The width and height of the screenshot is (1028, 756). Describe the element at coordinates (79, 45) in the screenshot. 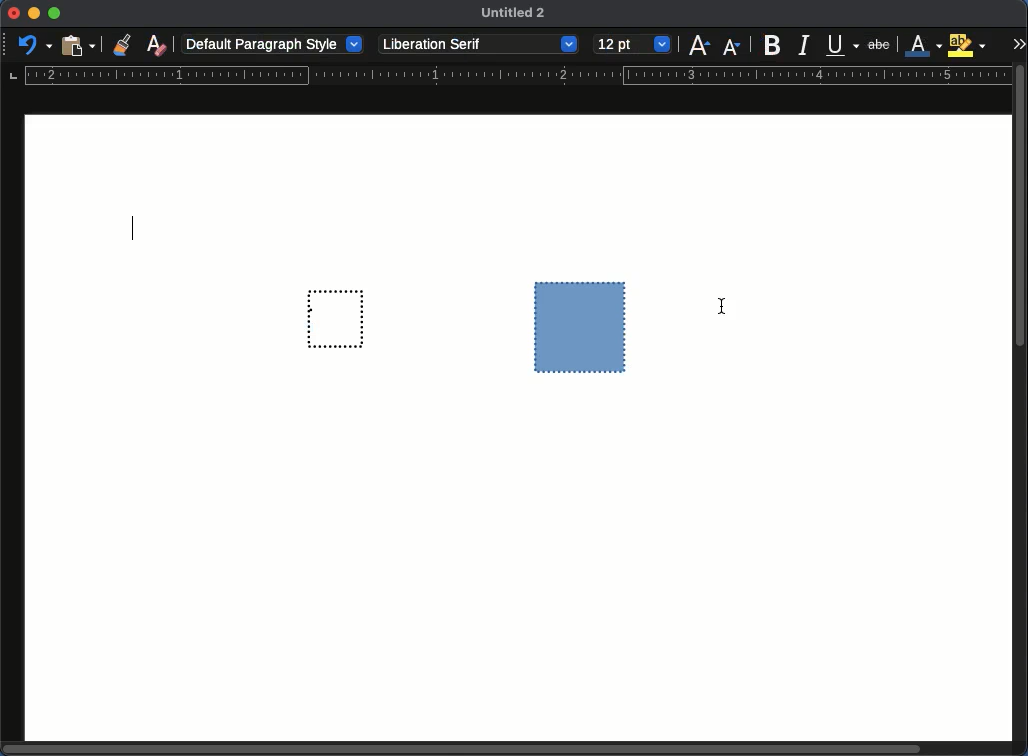

I see `paste` at that location.